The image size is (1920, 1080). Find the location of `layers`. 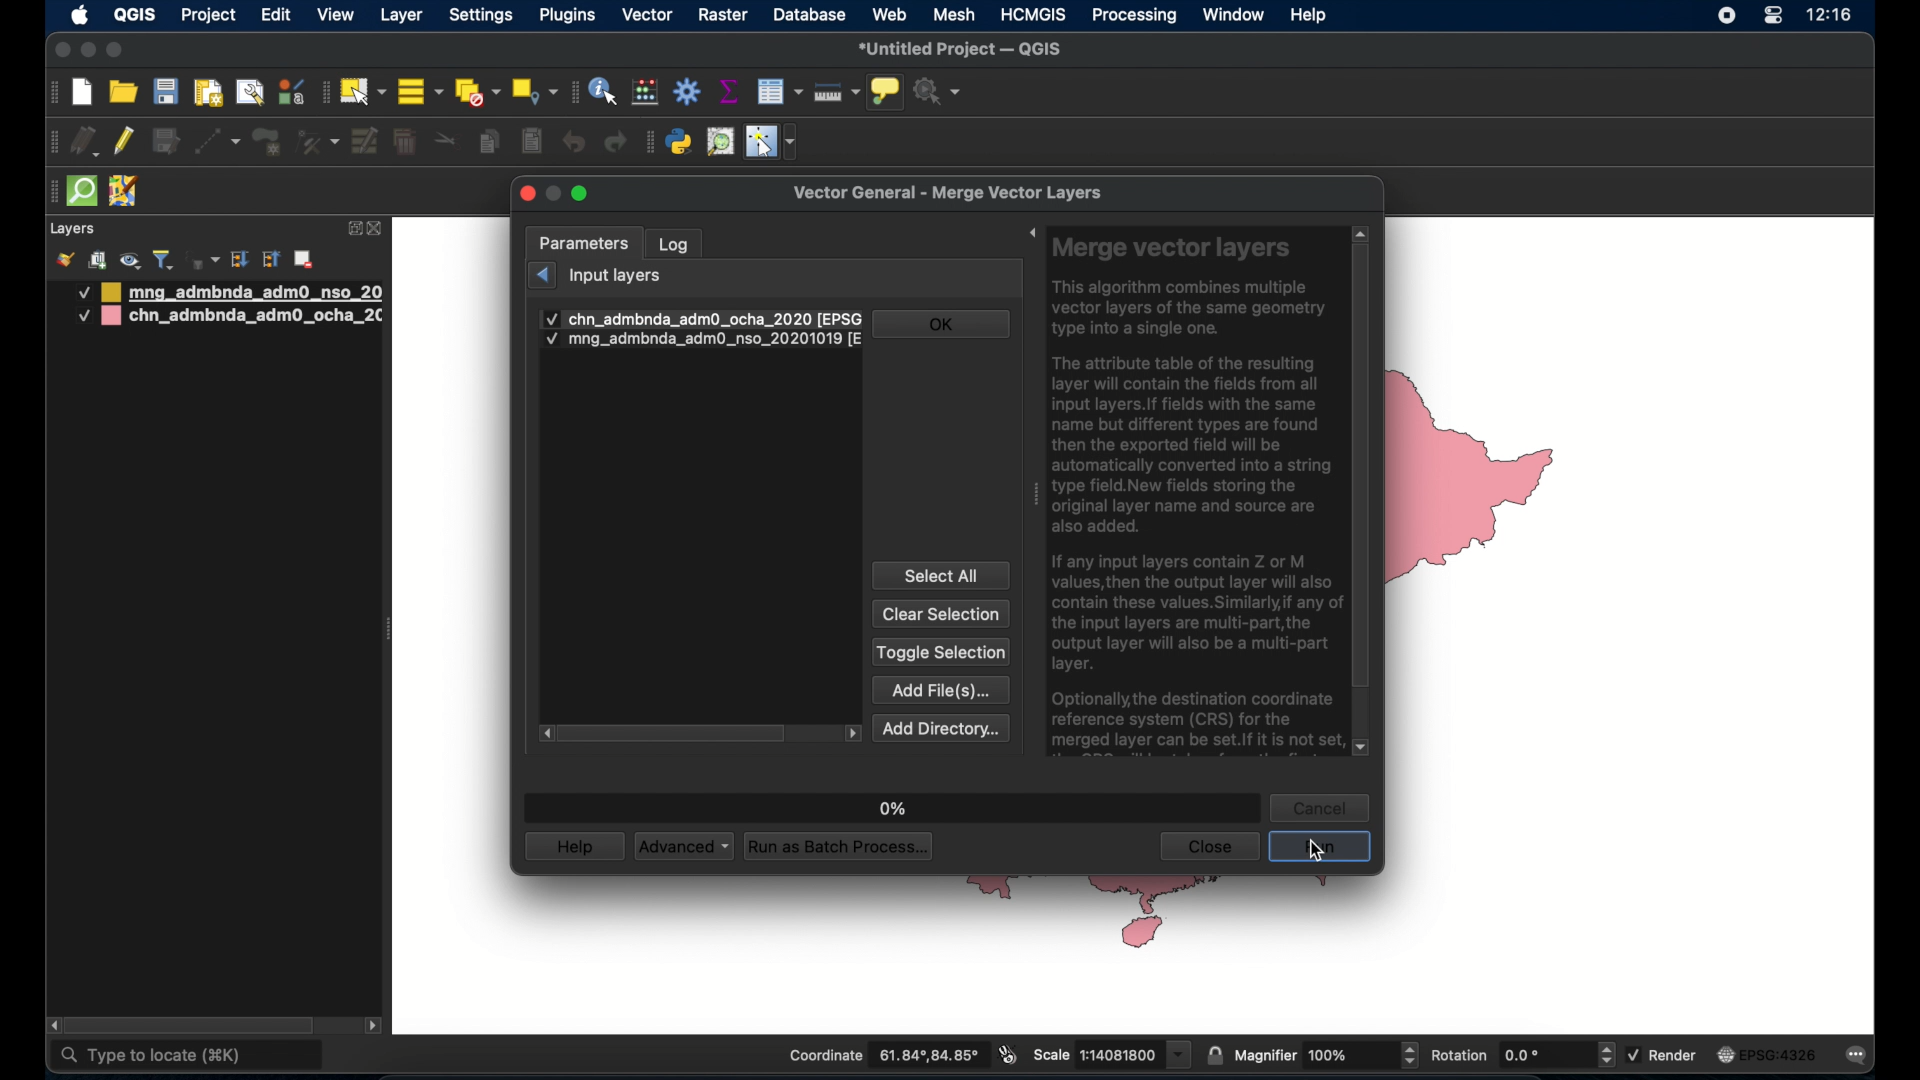

layers is located at coordinates (72, 230).